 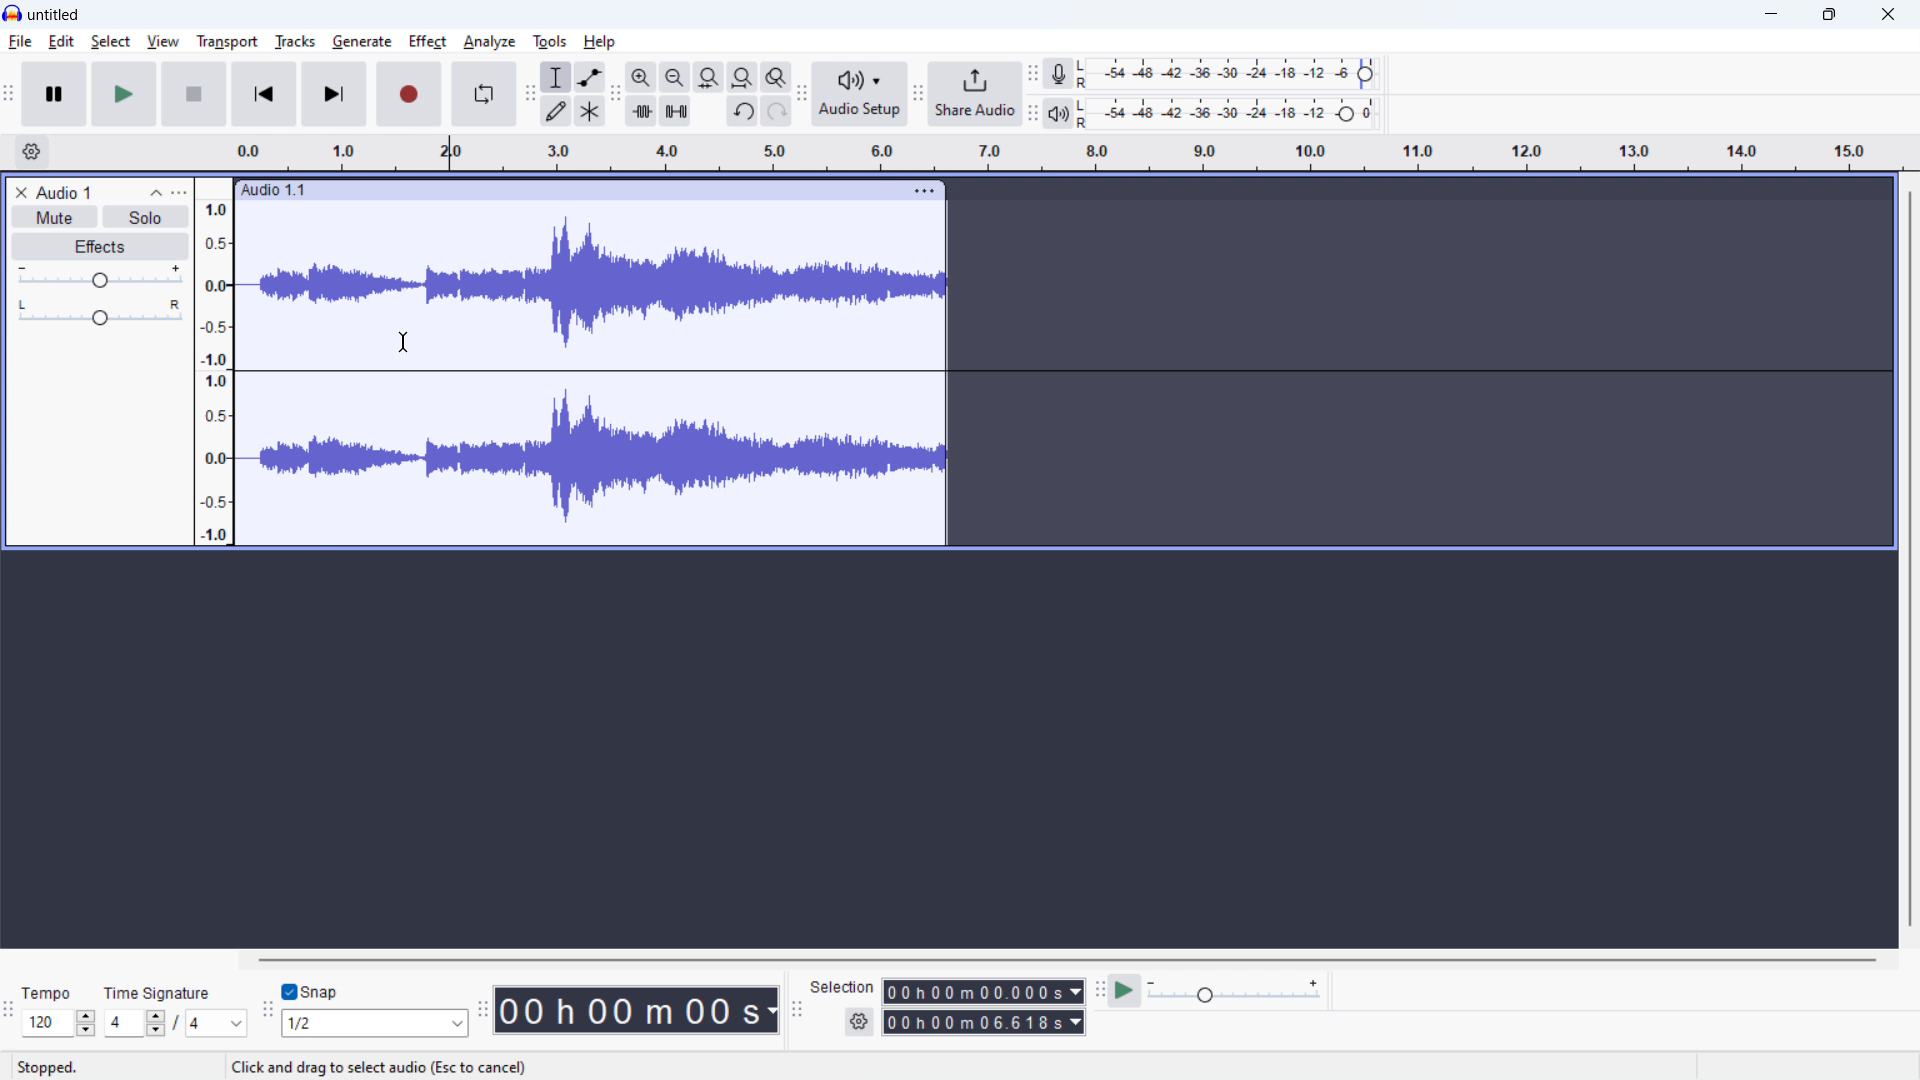 What do you see at coordinates (125, 94) in the screenshot?
I see `play` at bounding box center [125, 94].